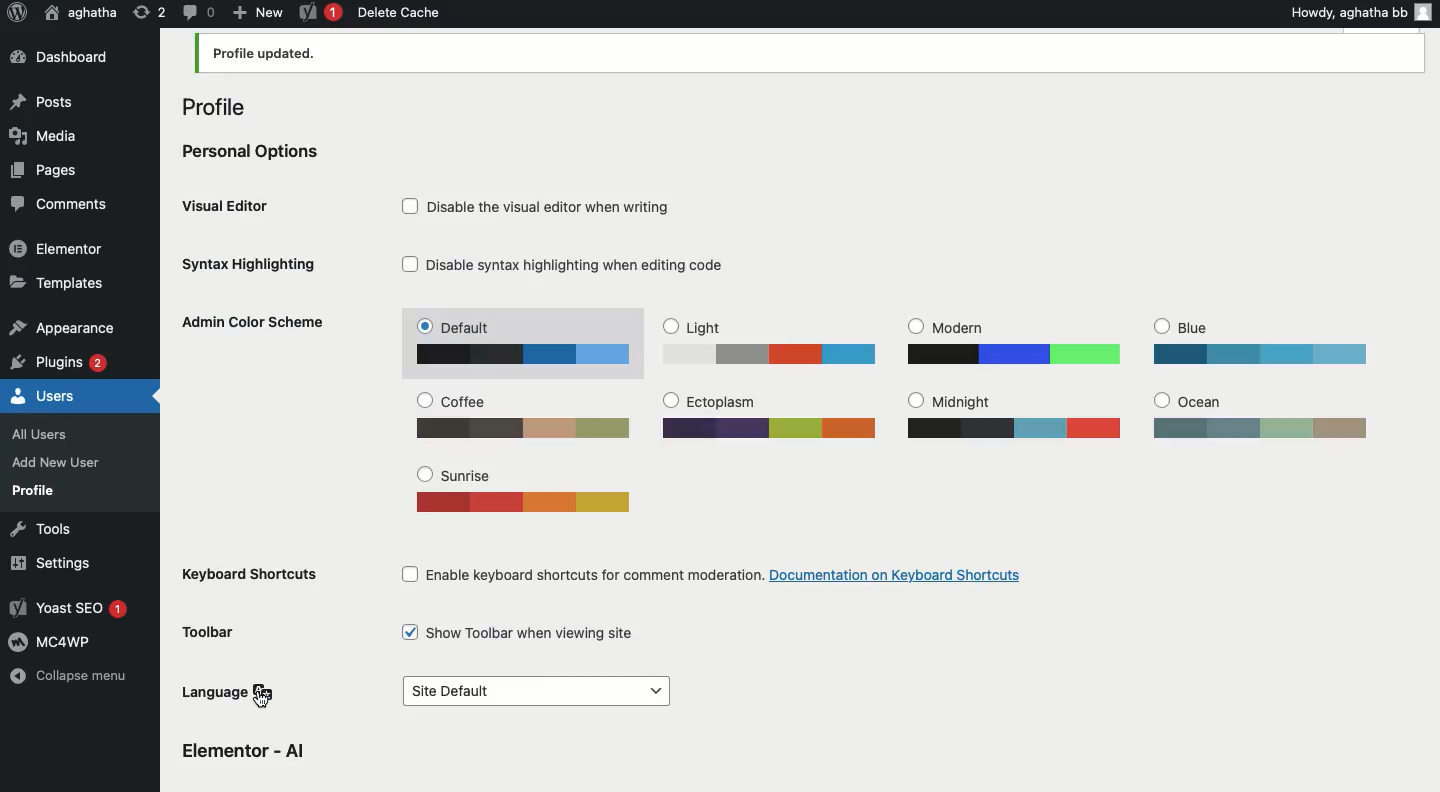 This screenshot has height=792, width=1440. I want to click on Profile updated, so click(810, 55).